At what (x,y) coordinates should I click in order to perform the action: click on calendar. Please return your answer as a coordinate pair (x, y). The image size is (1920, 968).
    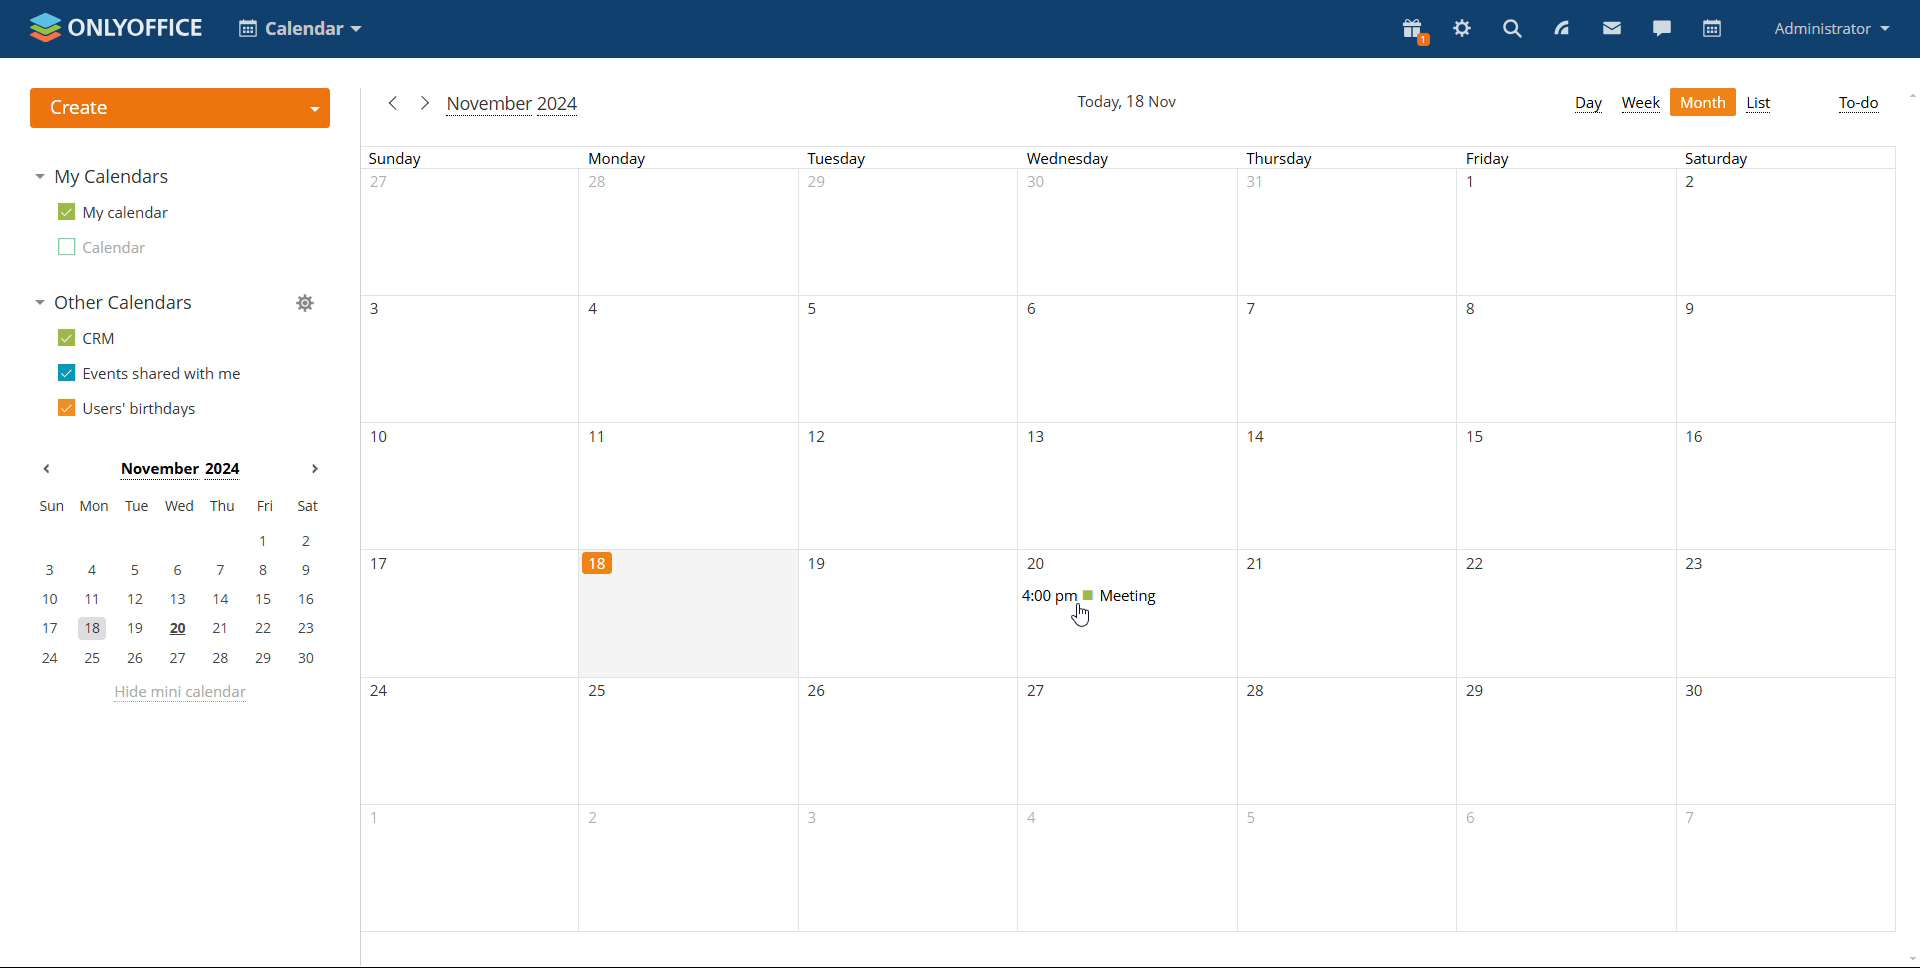
    Looking at the image, I should click on (101, 247).